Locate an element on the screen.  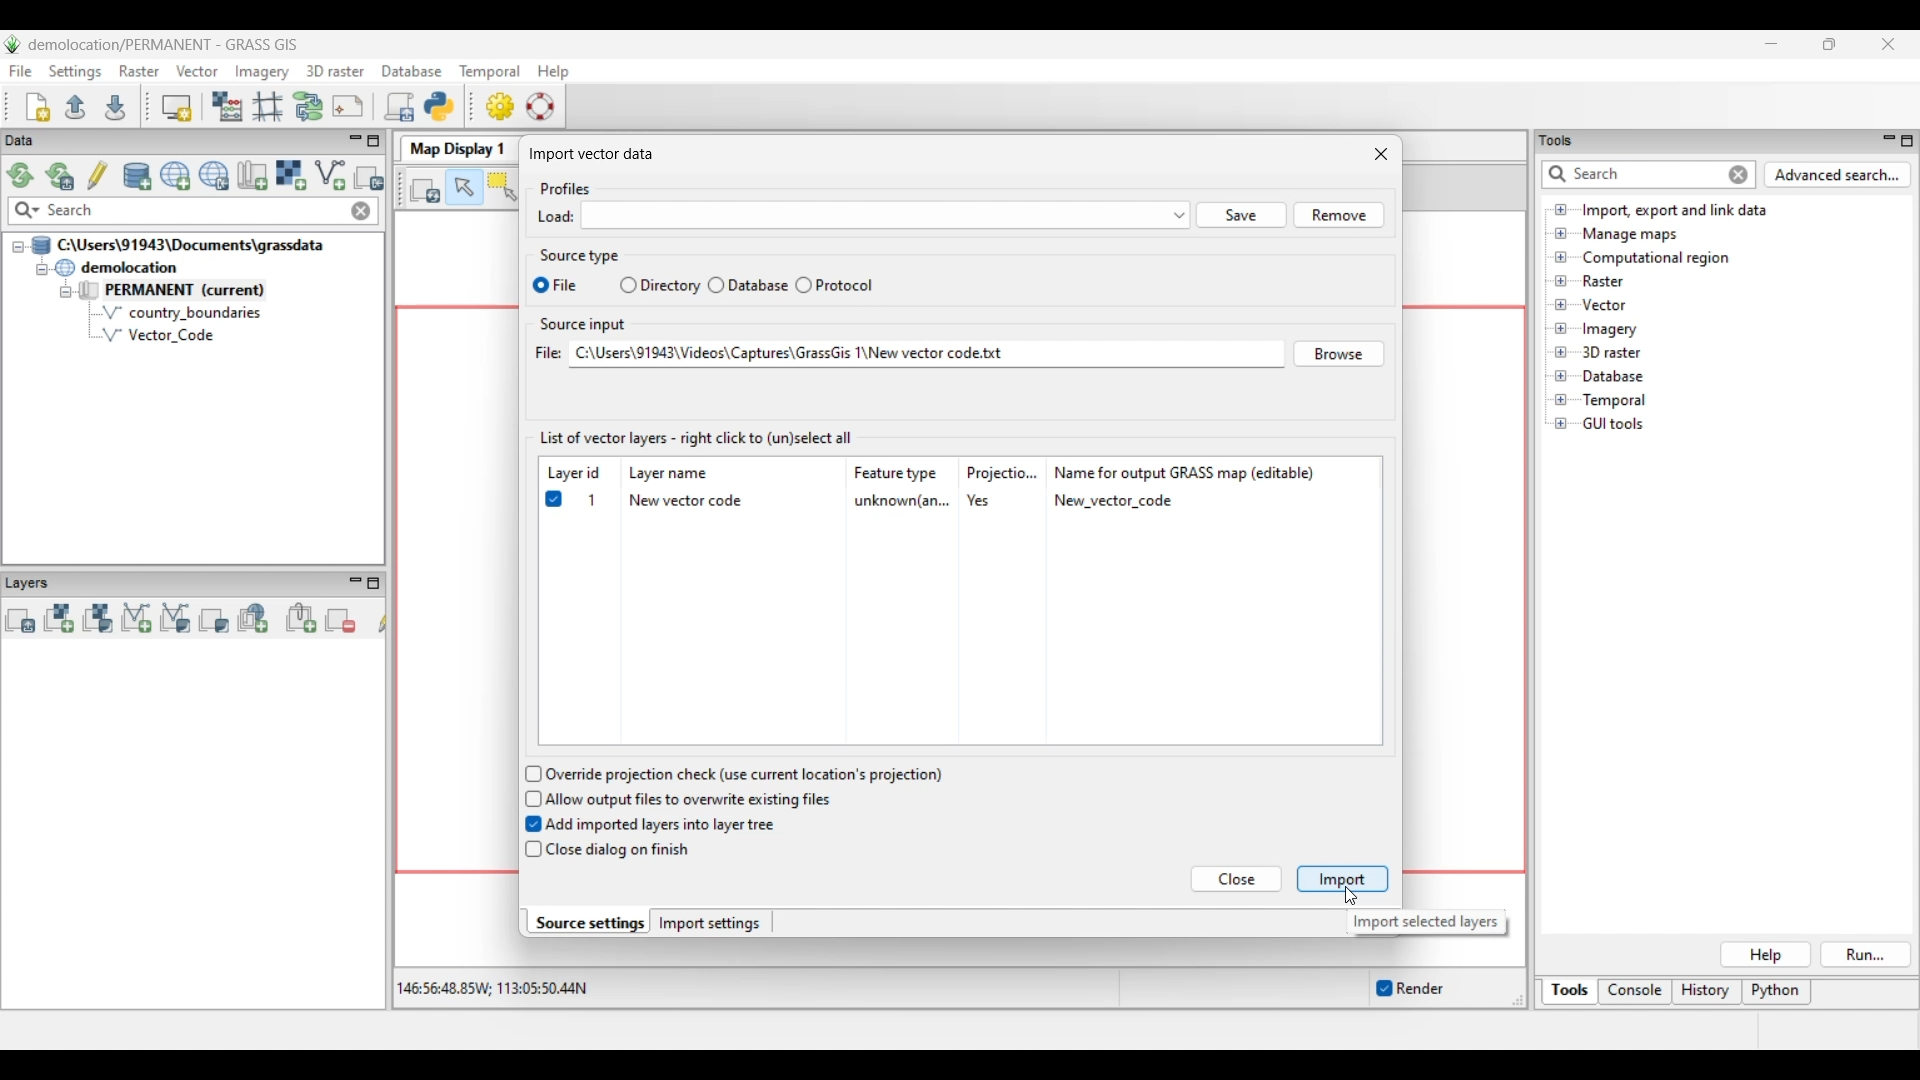
Close input made to quick search is located at coordinates (361, 211).